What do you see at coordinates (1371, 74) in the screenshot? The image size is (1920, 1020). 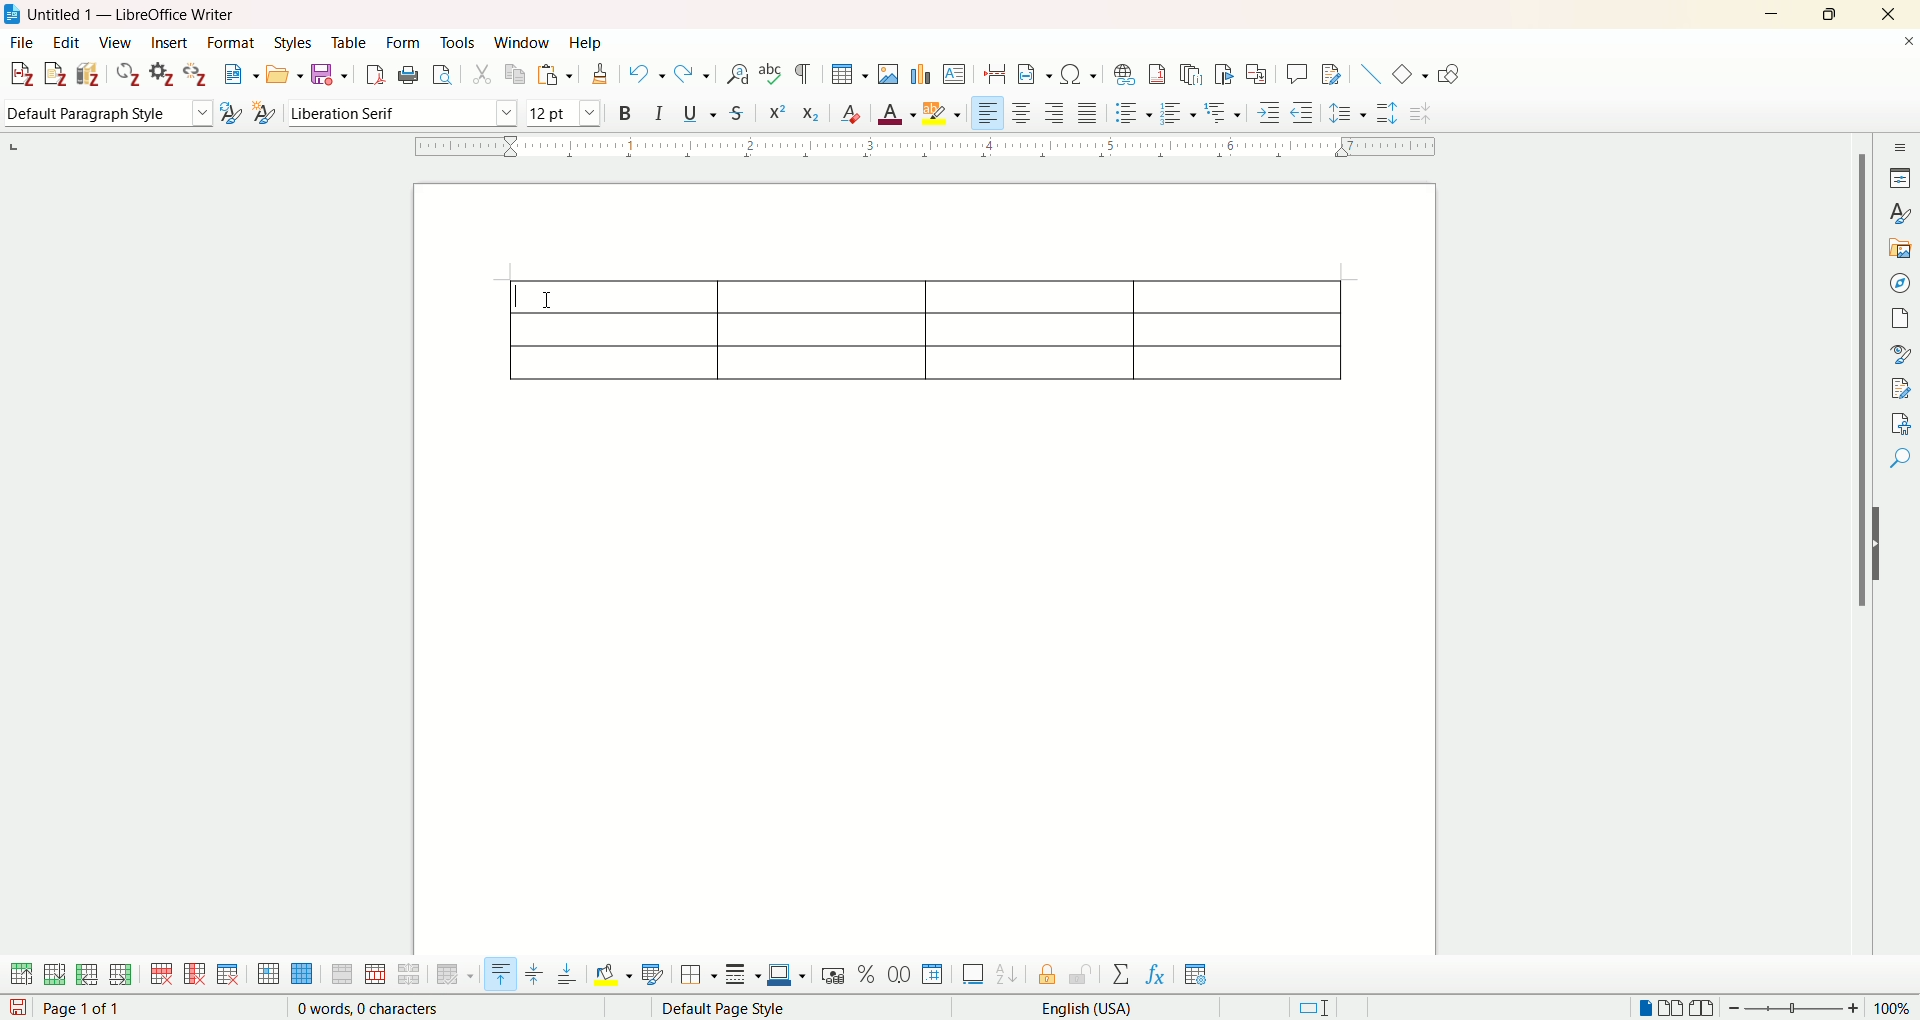 I see `insert line` at bounding box center [1371, 74].